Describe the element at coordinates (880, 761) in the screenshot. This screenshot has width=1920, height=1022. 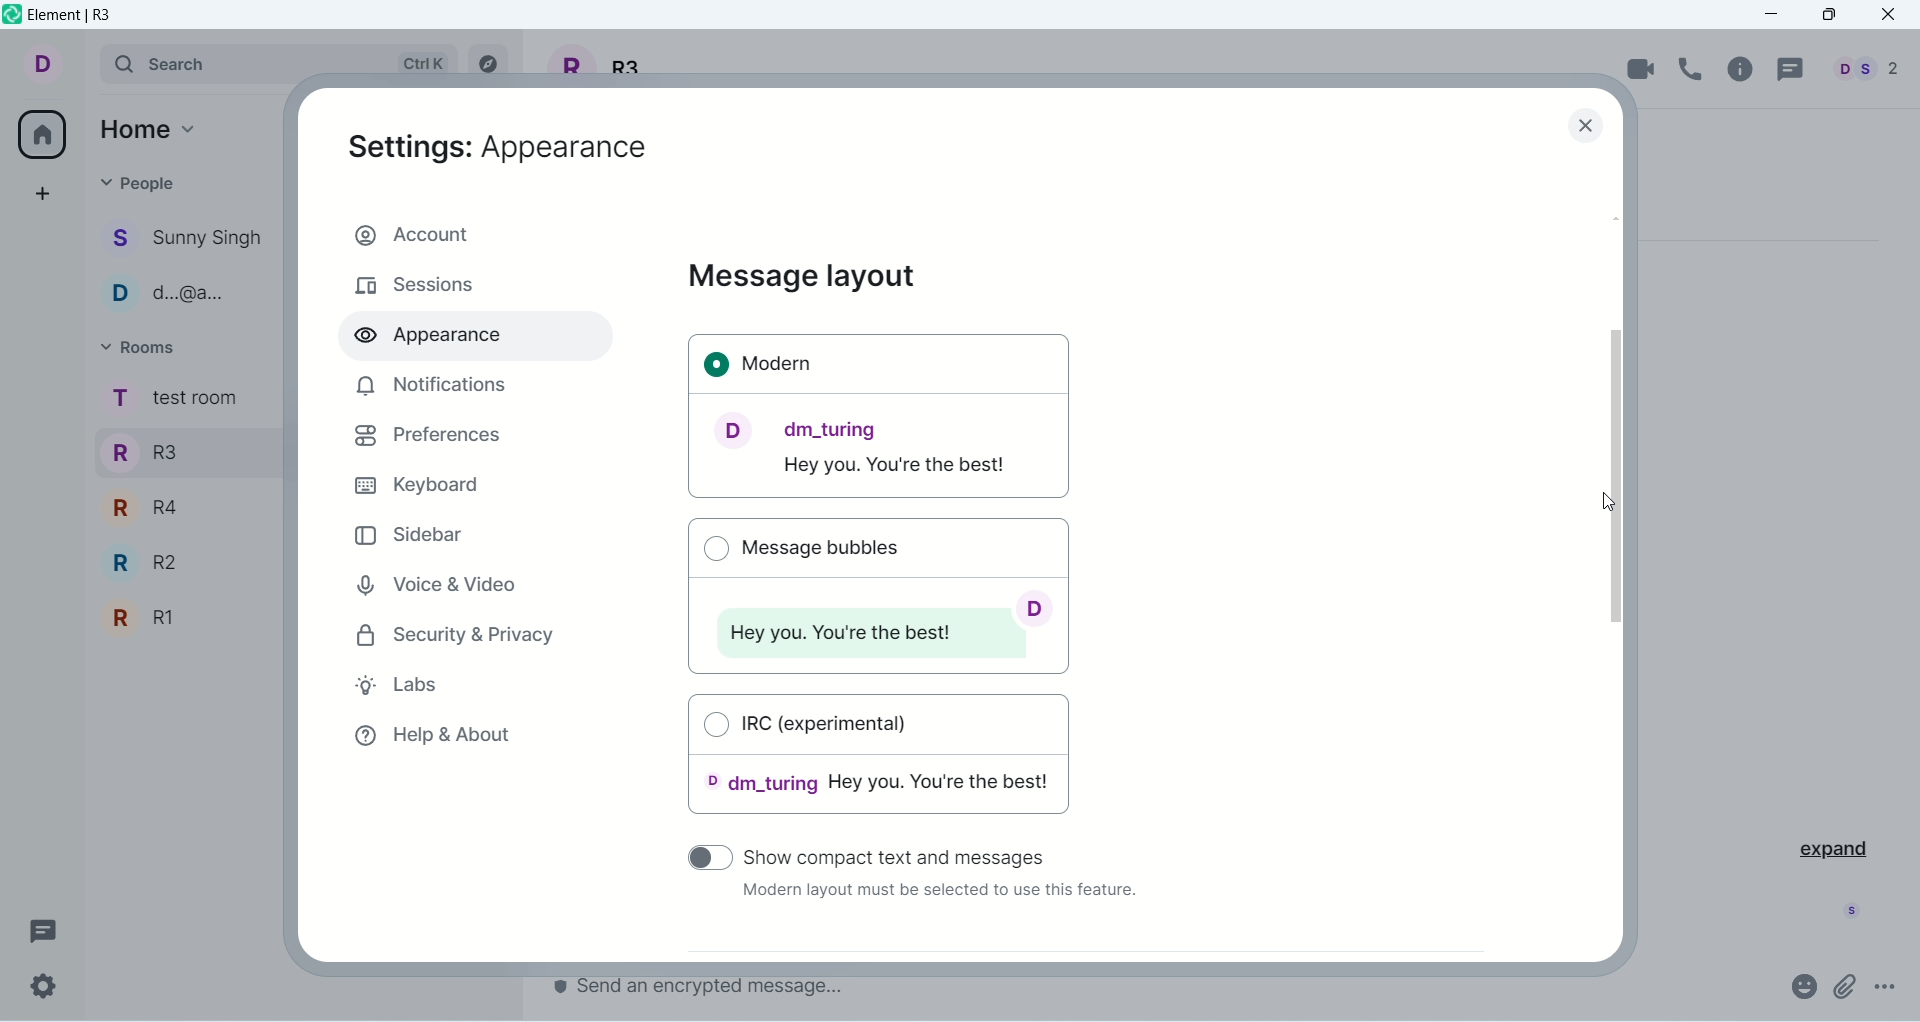
I see `IRC (experimental0` at that location.